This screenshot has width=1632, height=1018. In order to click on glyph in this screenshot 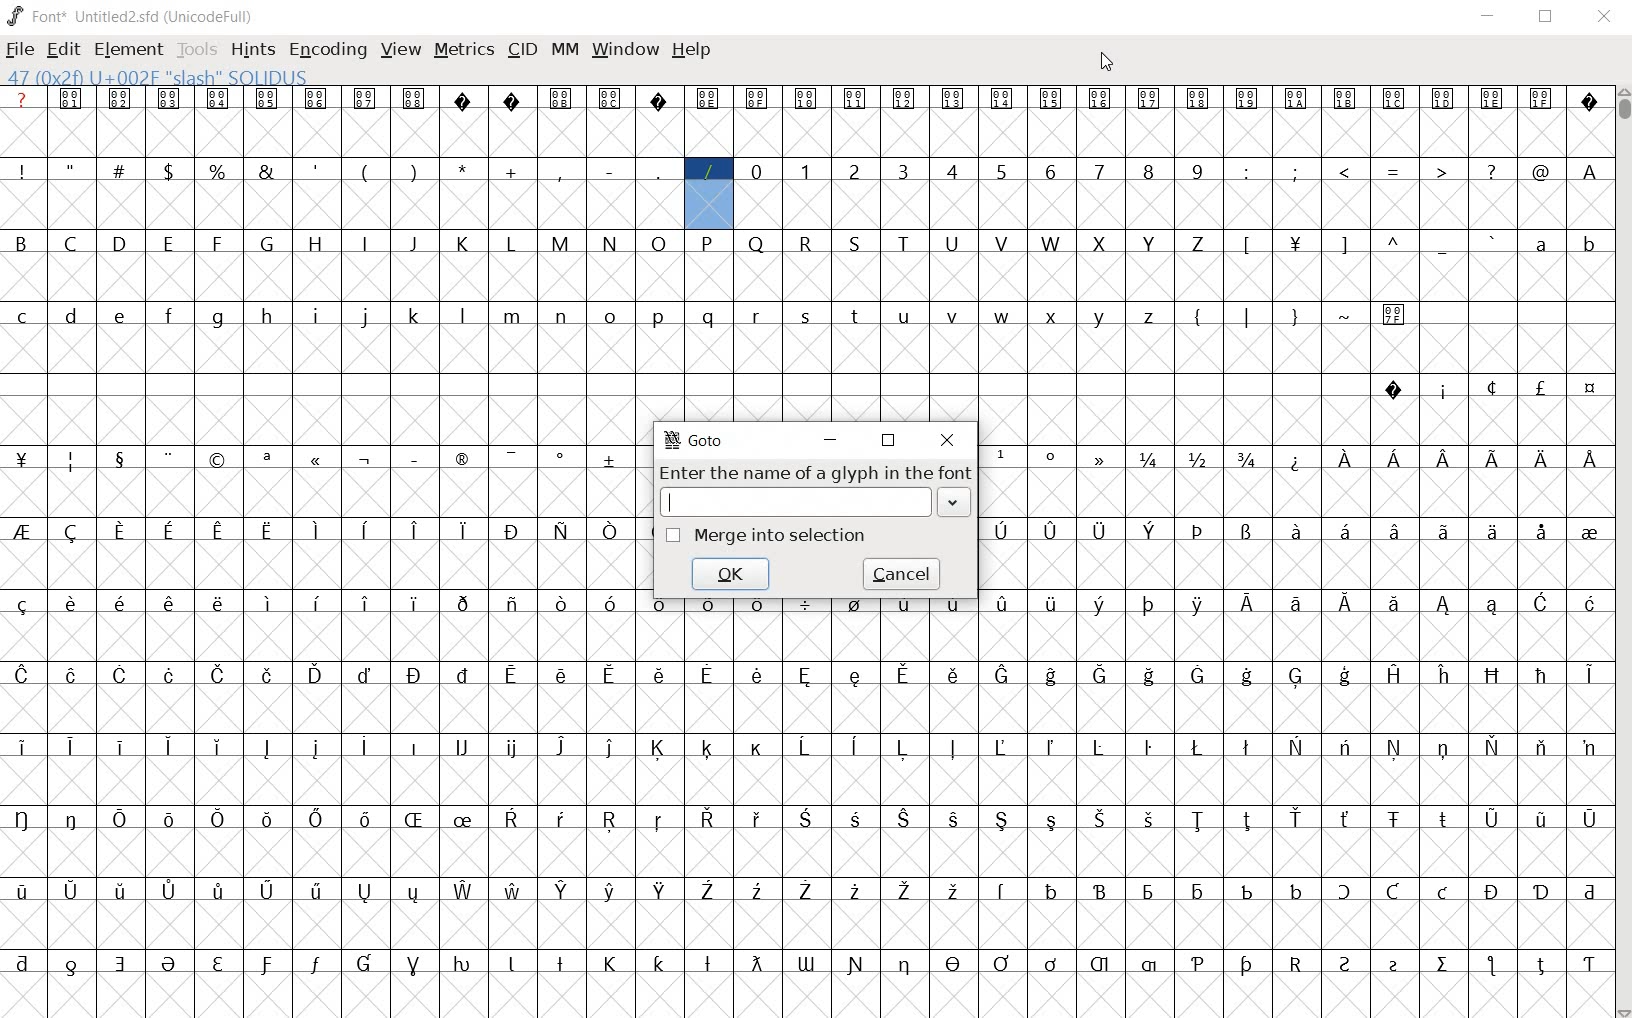, I will do `click(1052, 456)`.